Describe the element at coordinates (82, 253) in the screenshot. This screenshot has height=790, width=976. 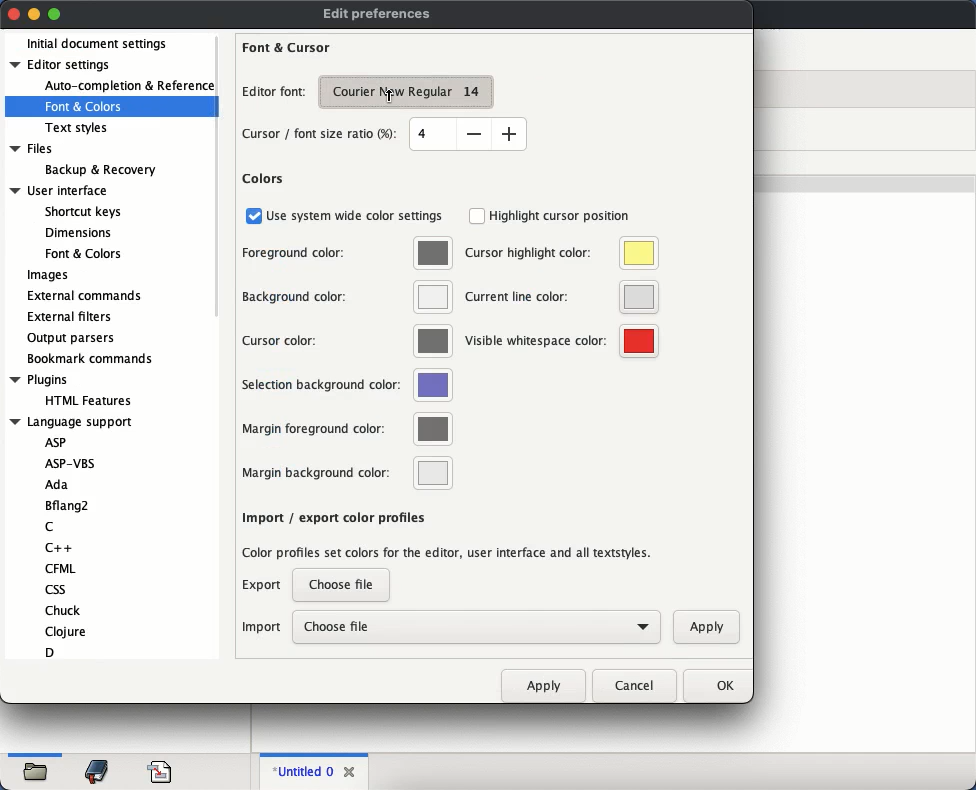
I see `font & colors` at that location.